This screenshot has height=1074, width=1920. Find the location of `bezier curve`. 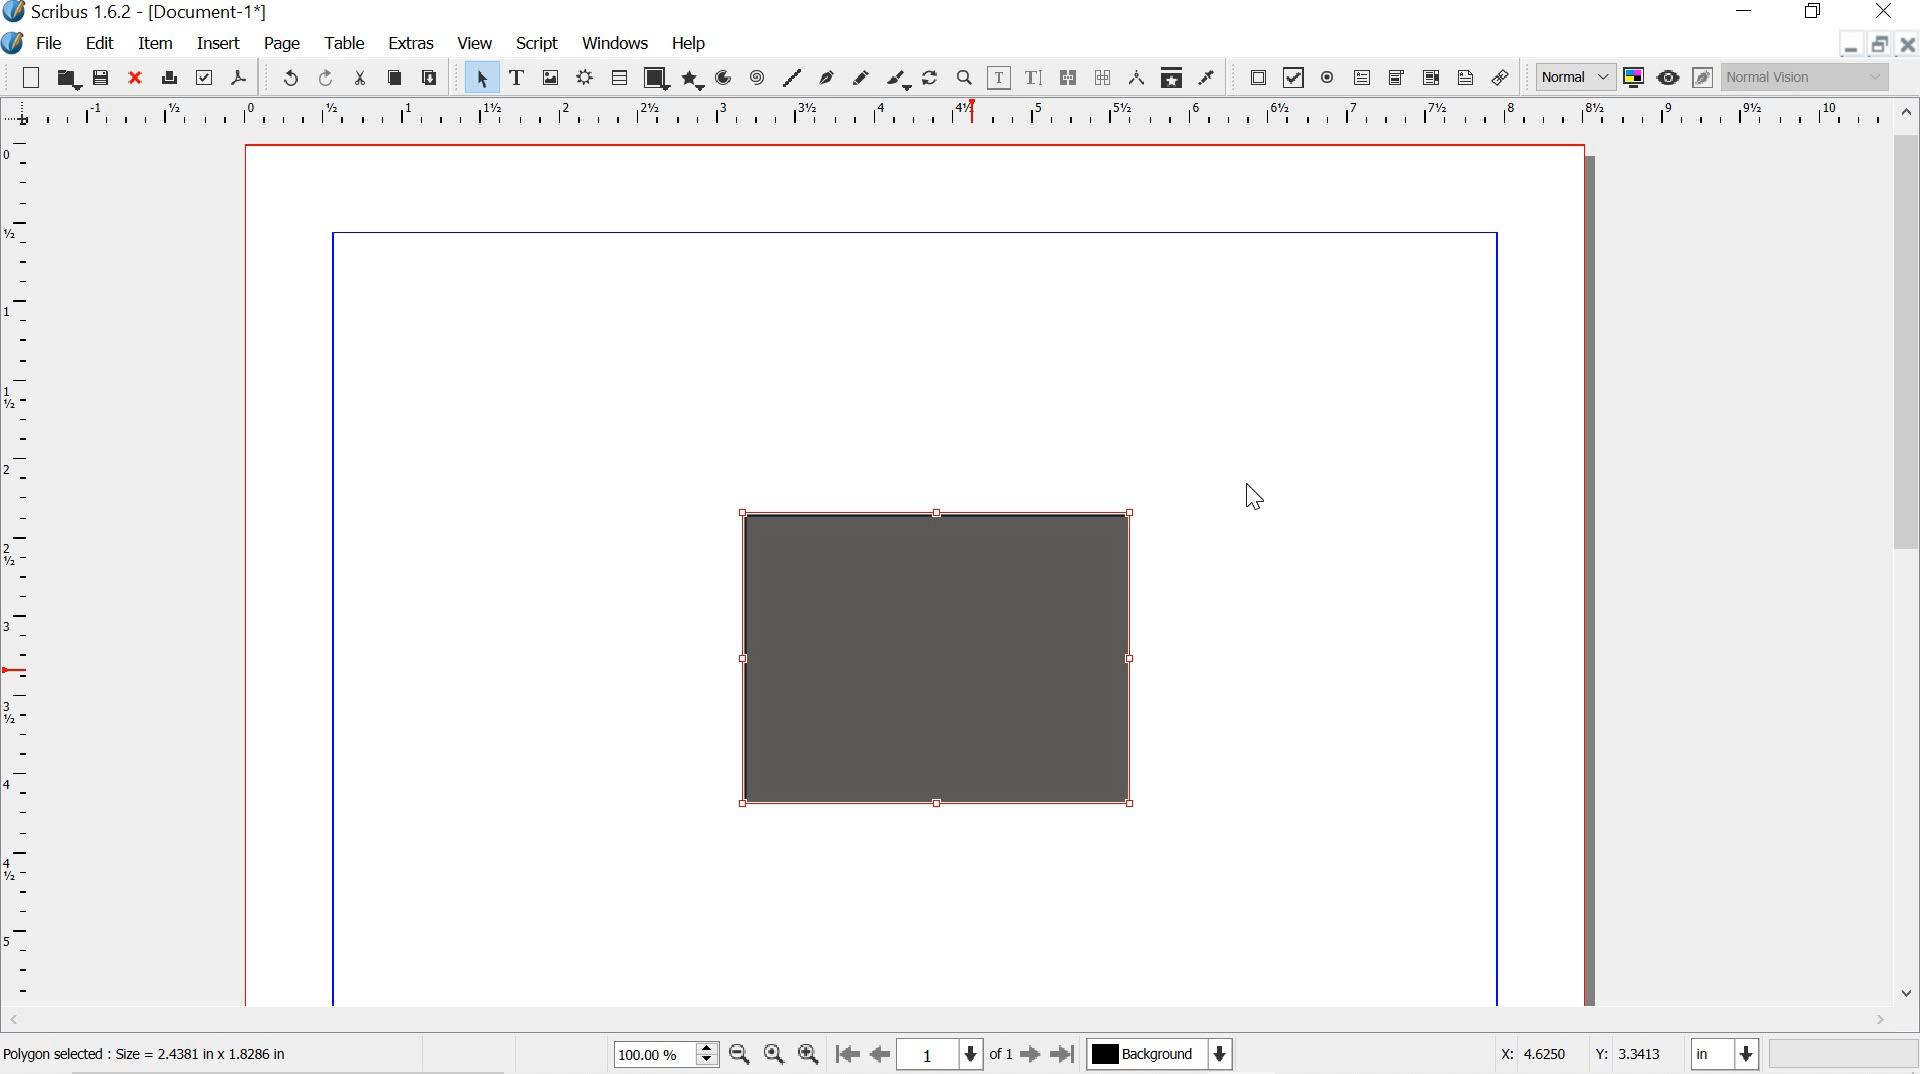

bezier curve is located at coordinates (828, 76).